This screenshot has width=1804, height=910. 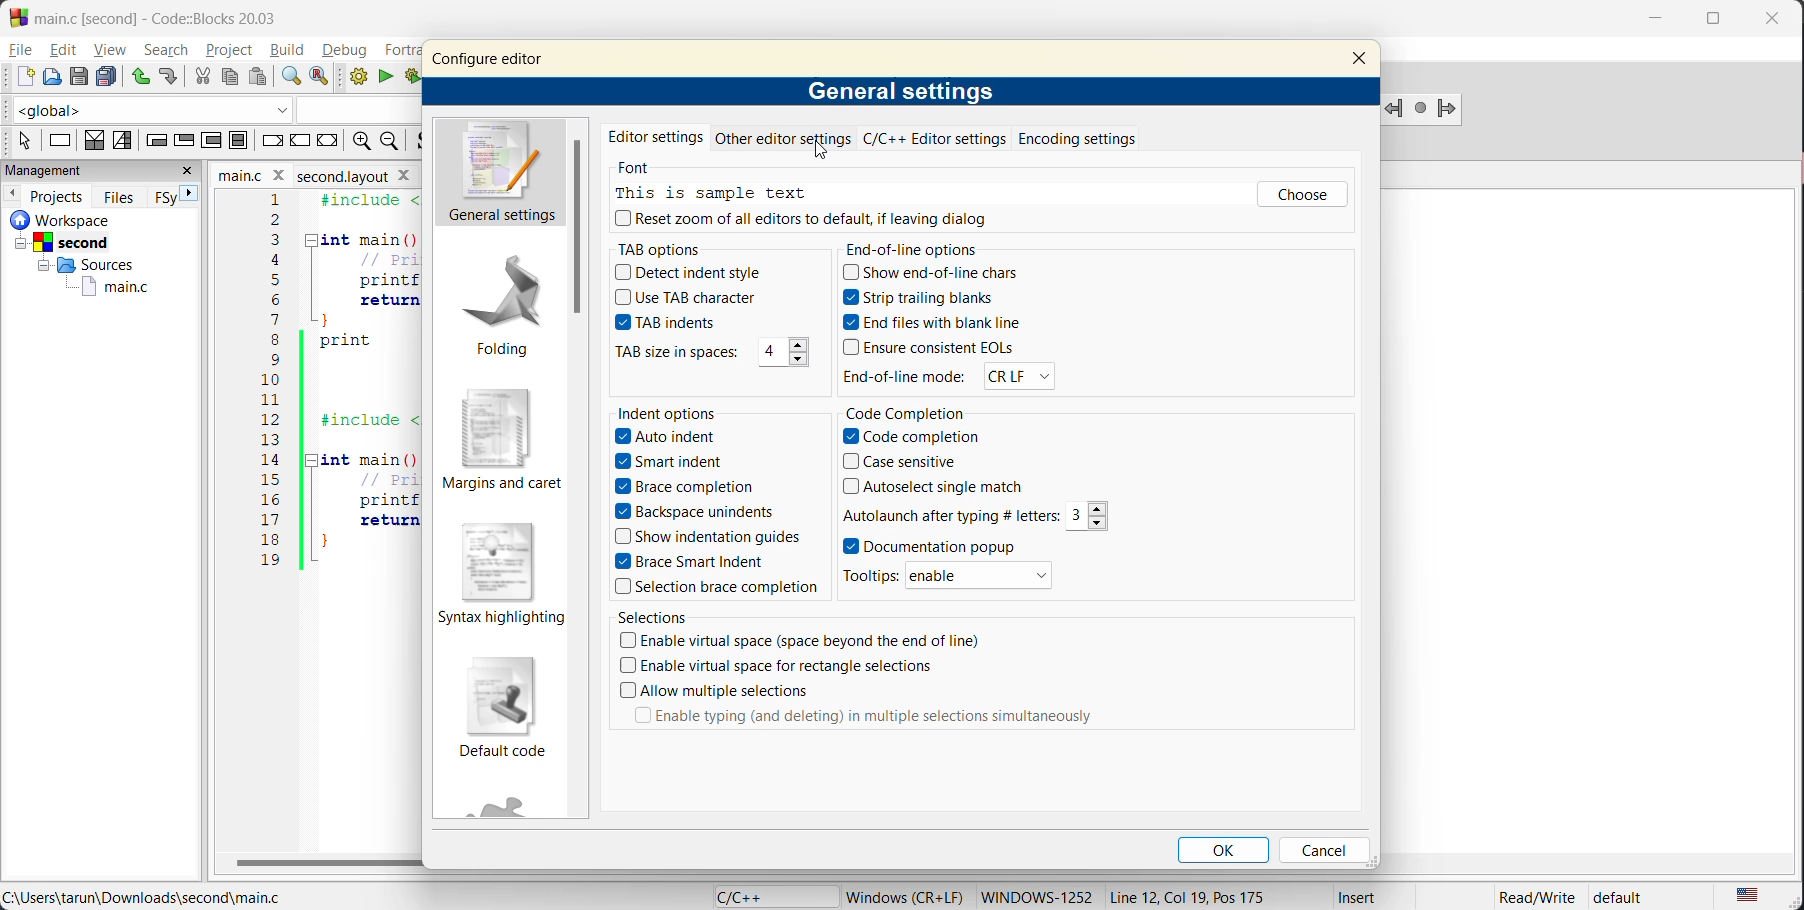 I want to click on other editor settings, so click(x=783, y=142).